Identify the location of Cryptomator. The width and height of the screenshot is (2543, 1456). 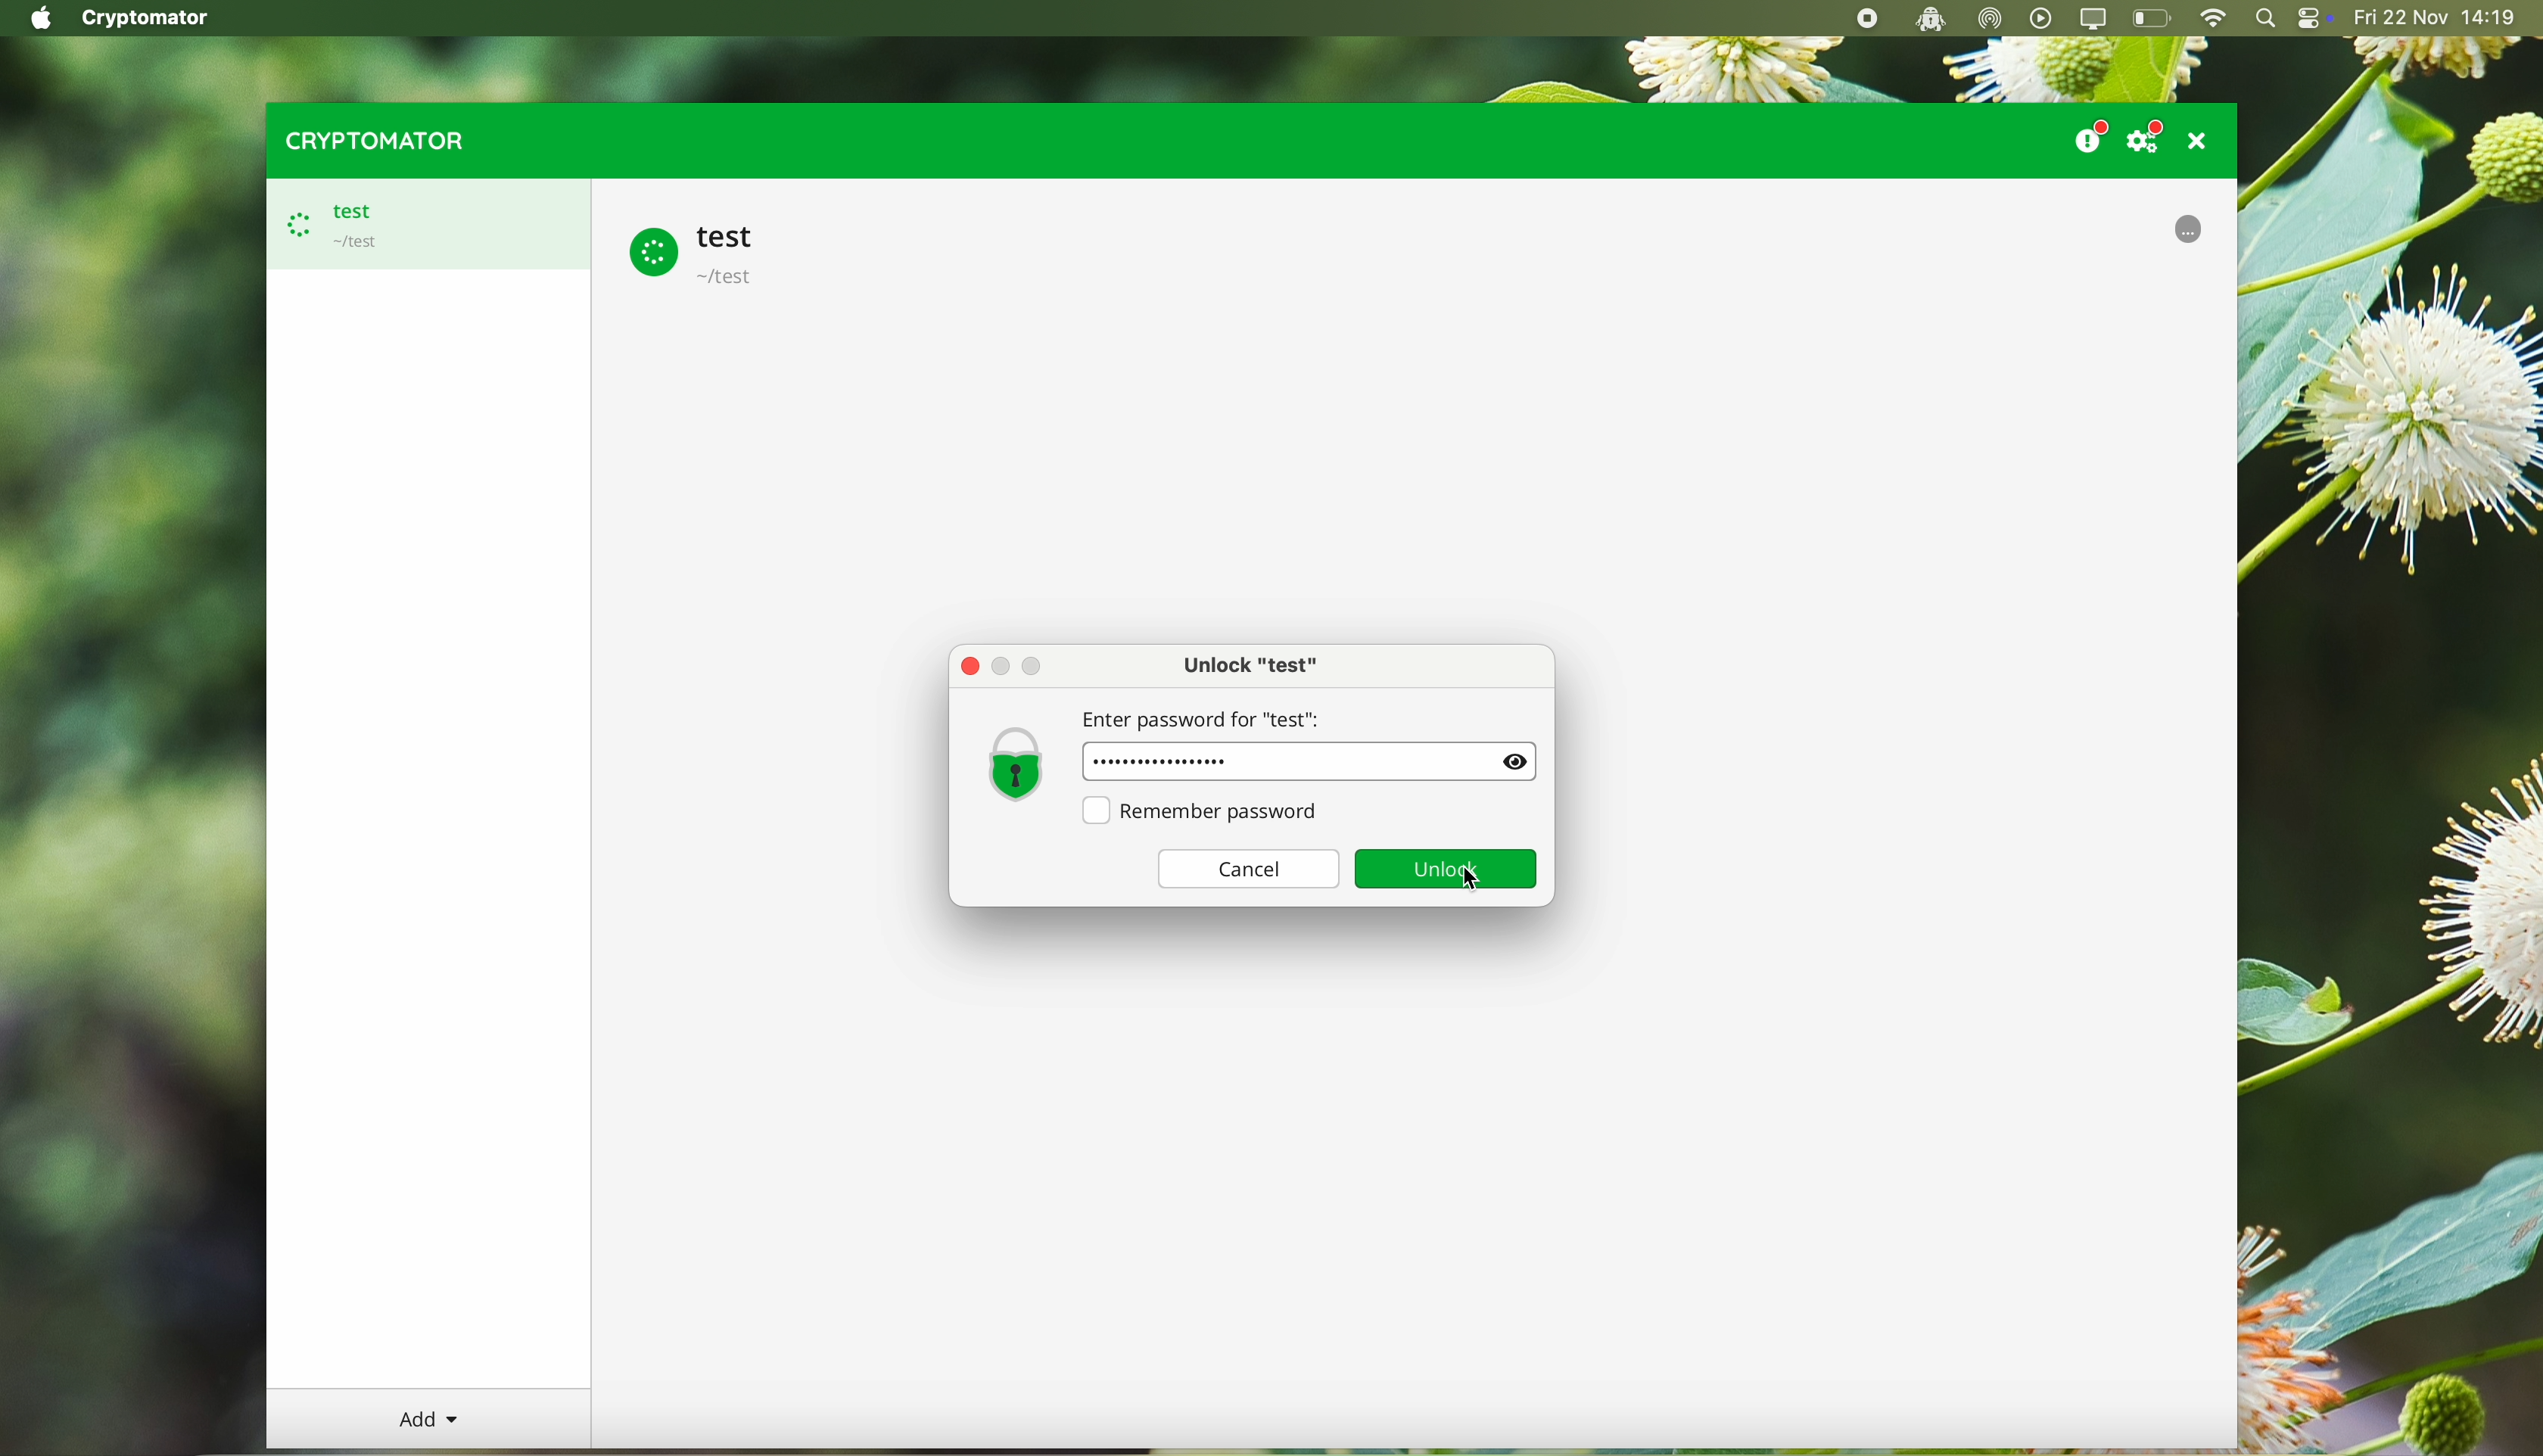
(148, 19).